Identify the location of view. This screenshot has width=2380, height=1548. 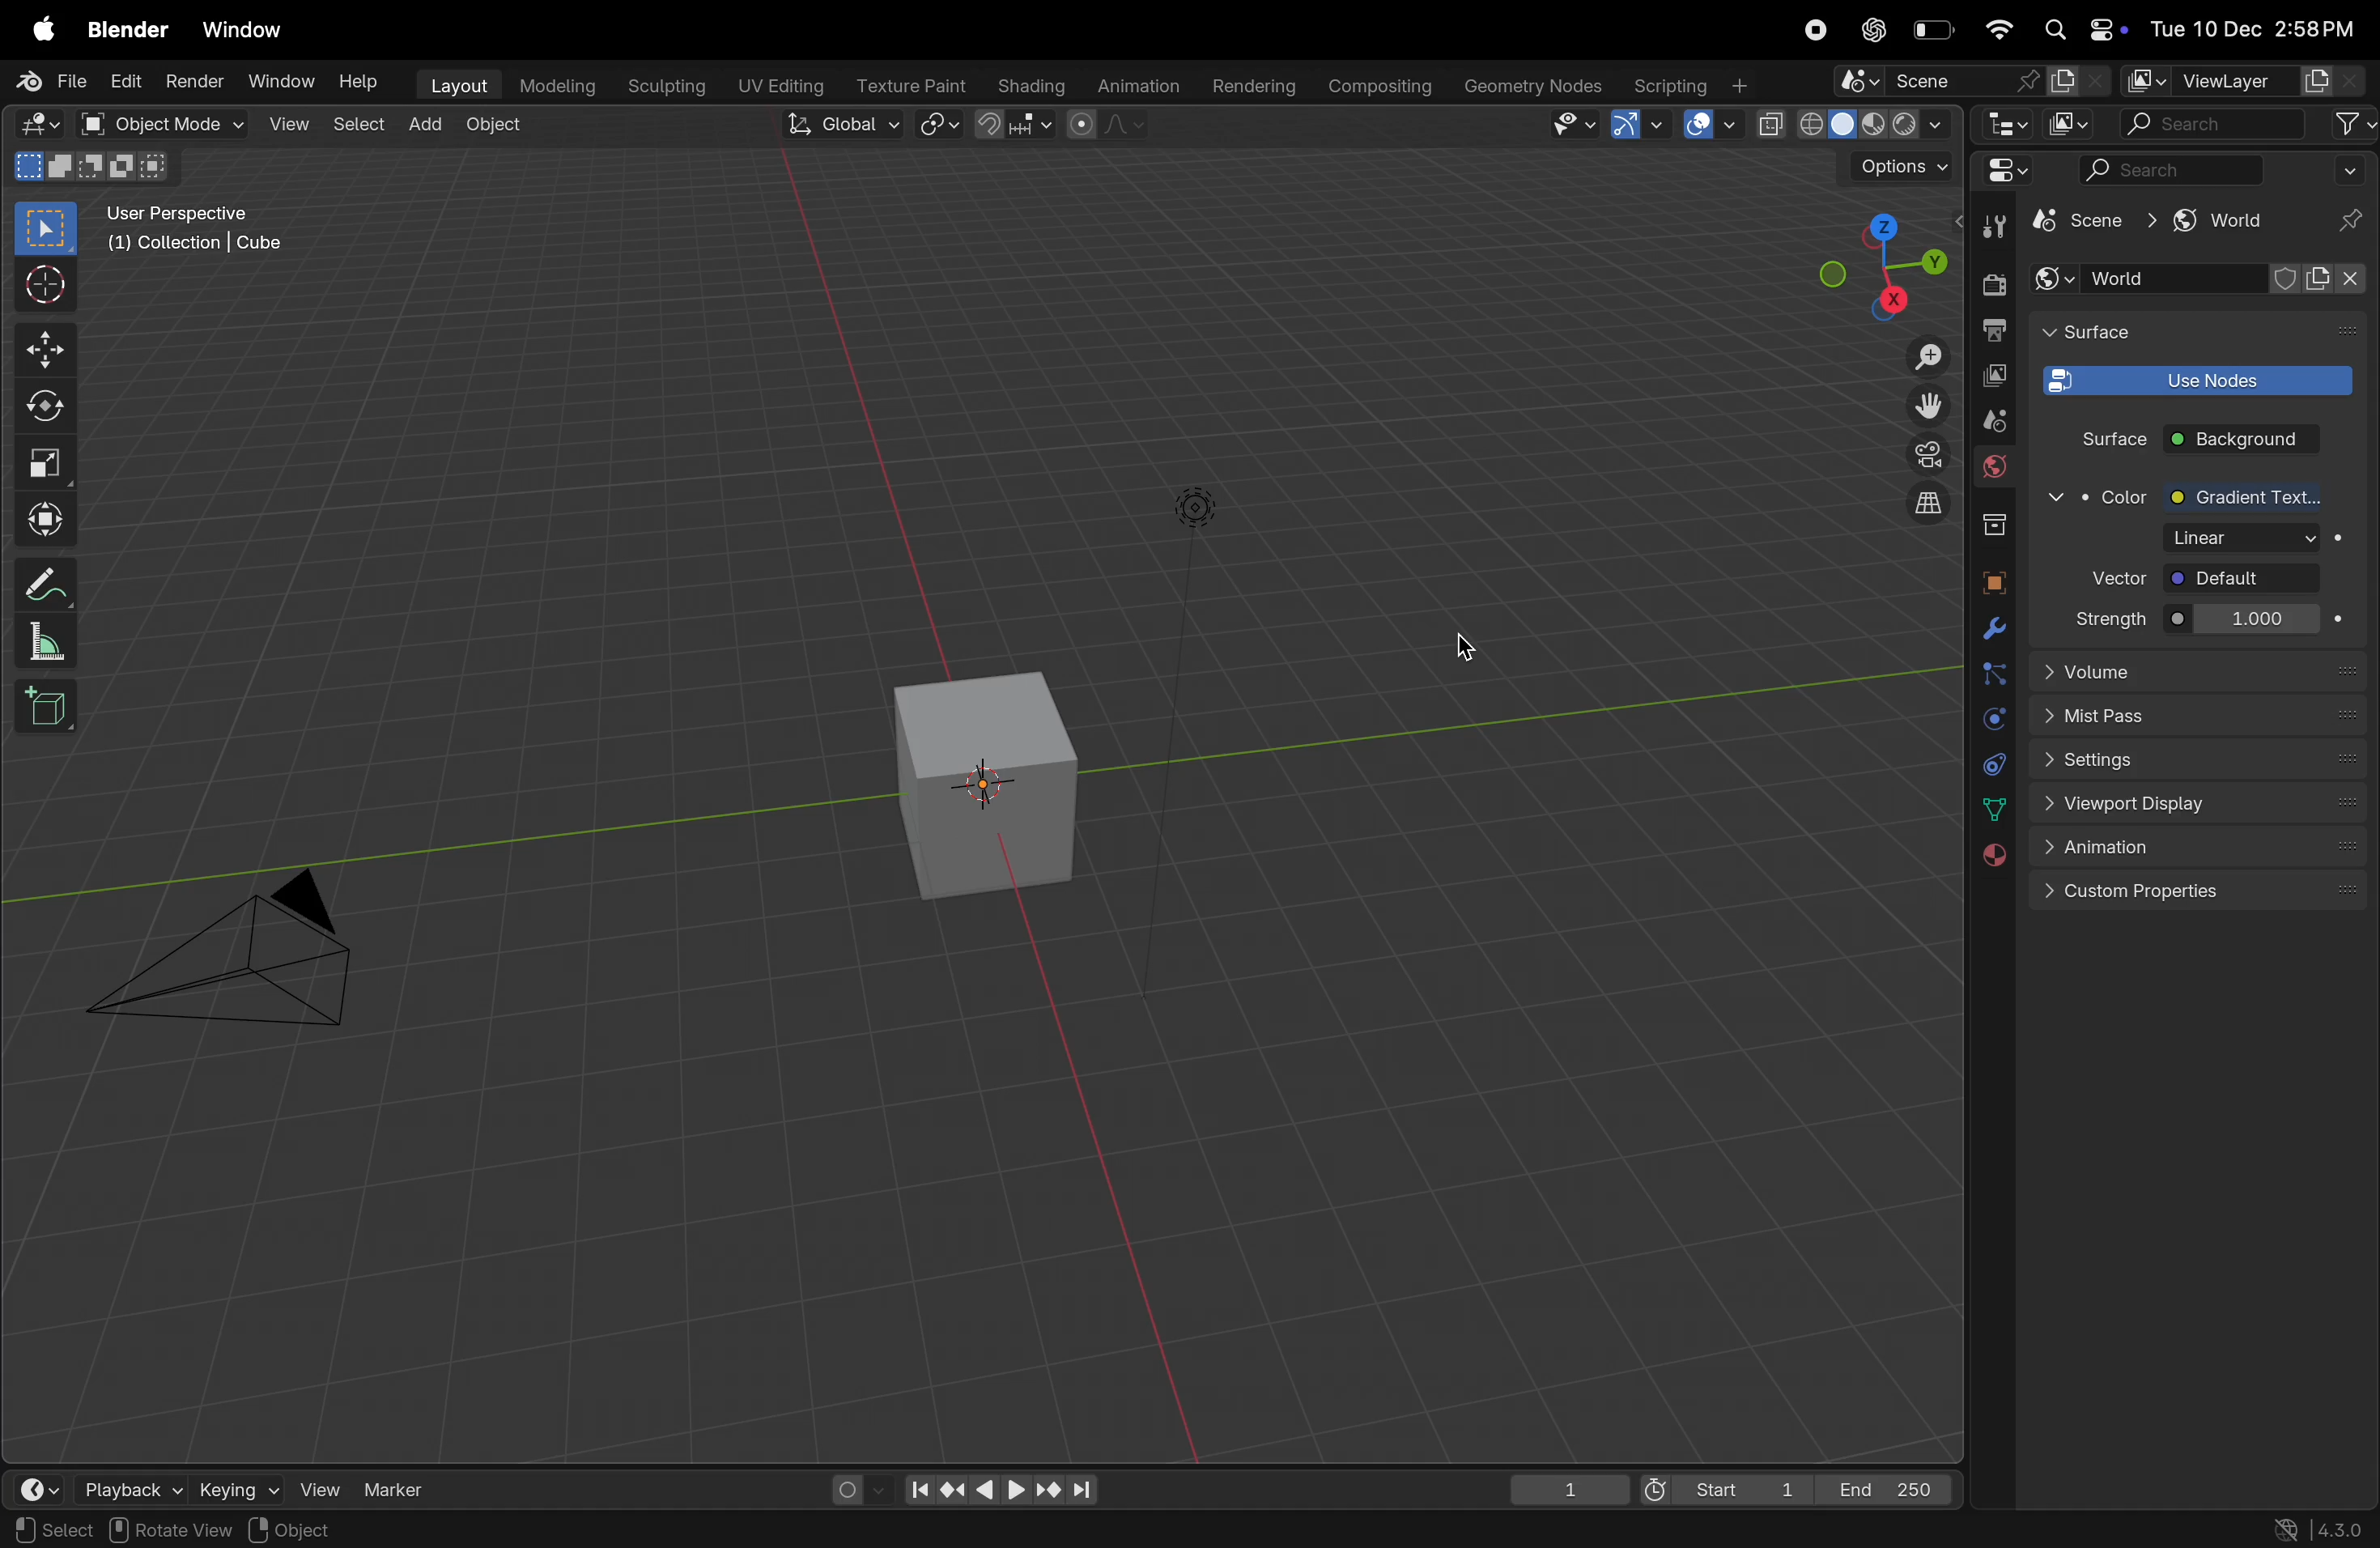
(31, 1483).